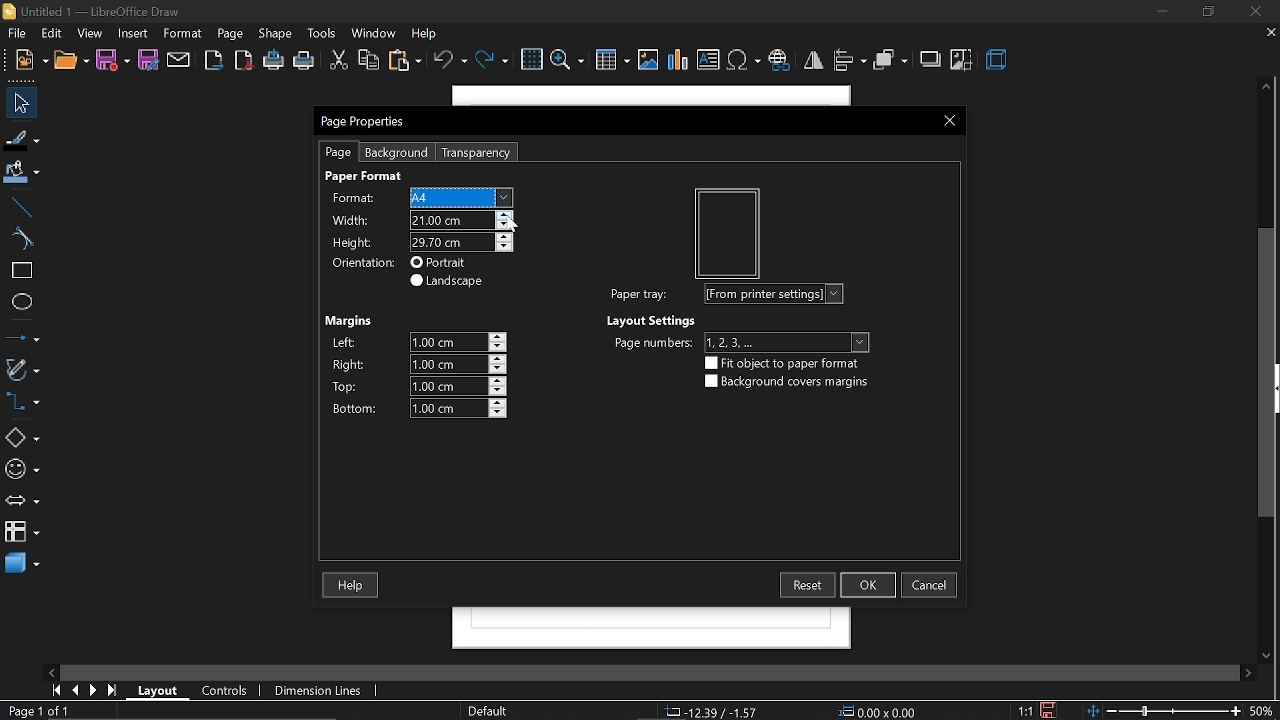 This screenshot has width=1280, height=720. What do you see at coordinates (90, 13) in the screenshot?
I see `Untitled1 - LibreOffice Draw - current window` at bounding box center [90, 13].